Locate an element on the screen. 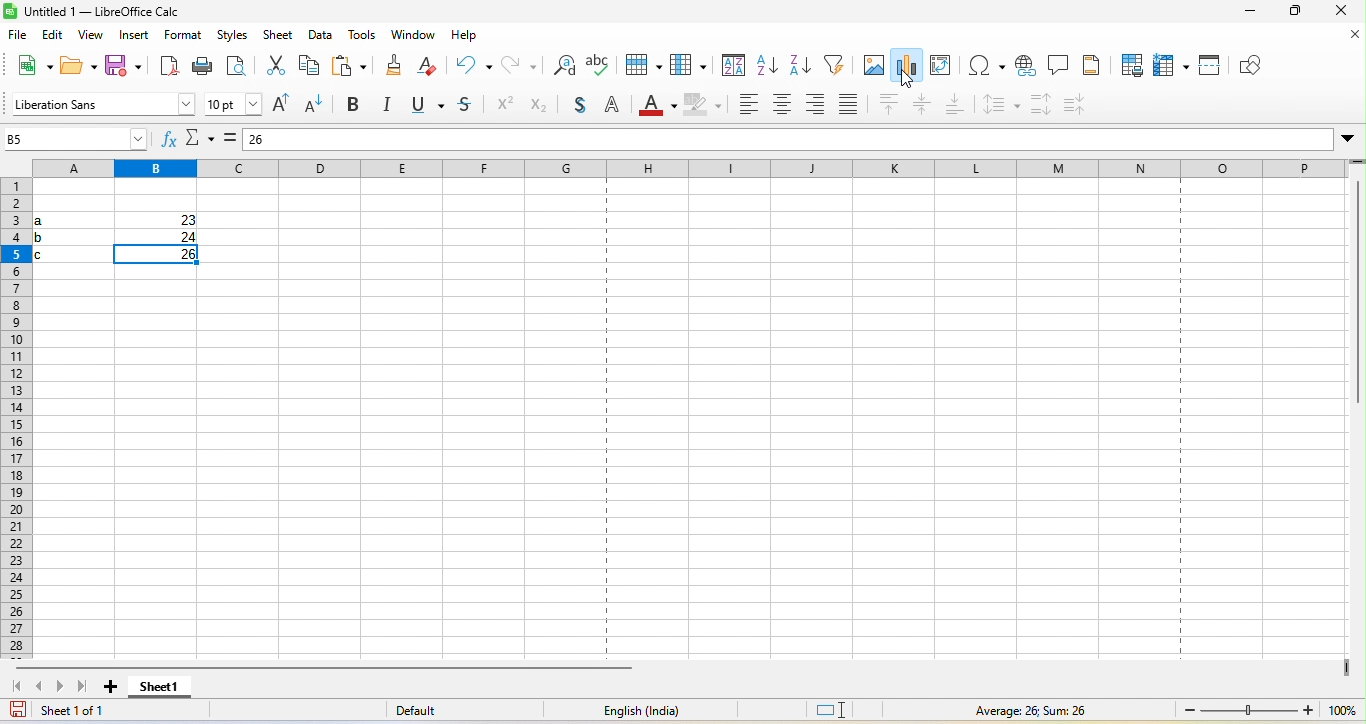 This screenshot has height=724, width=1366. average, sum=0 is located at coordinates (1056, 710).